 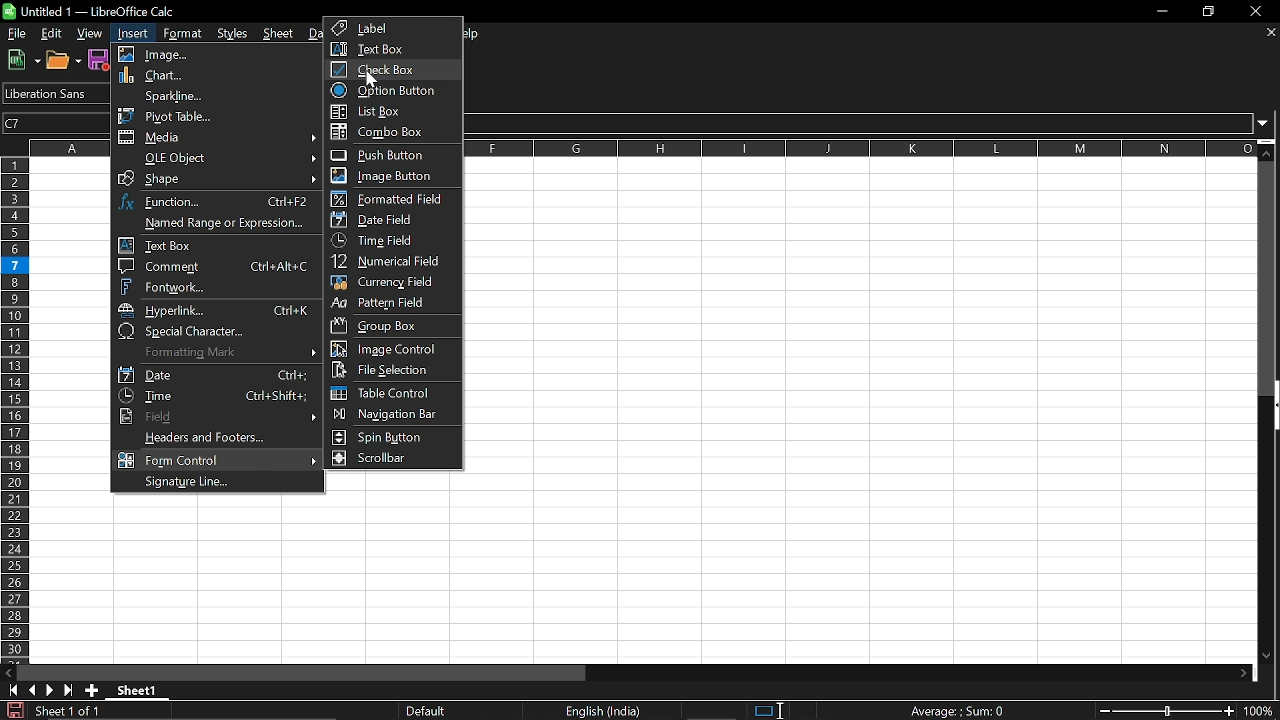 What do you see at coordinates (380, 325) in the screenshot?
I see `Group Box` at bounding box center [380, 325].